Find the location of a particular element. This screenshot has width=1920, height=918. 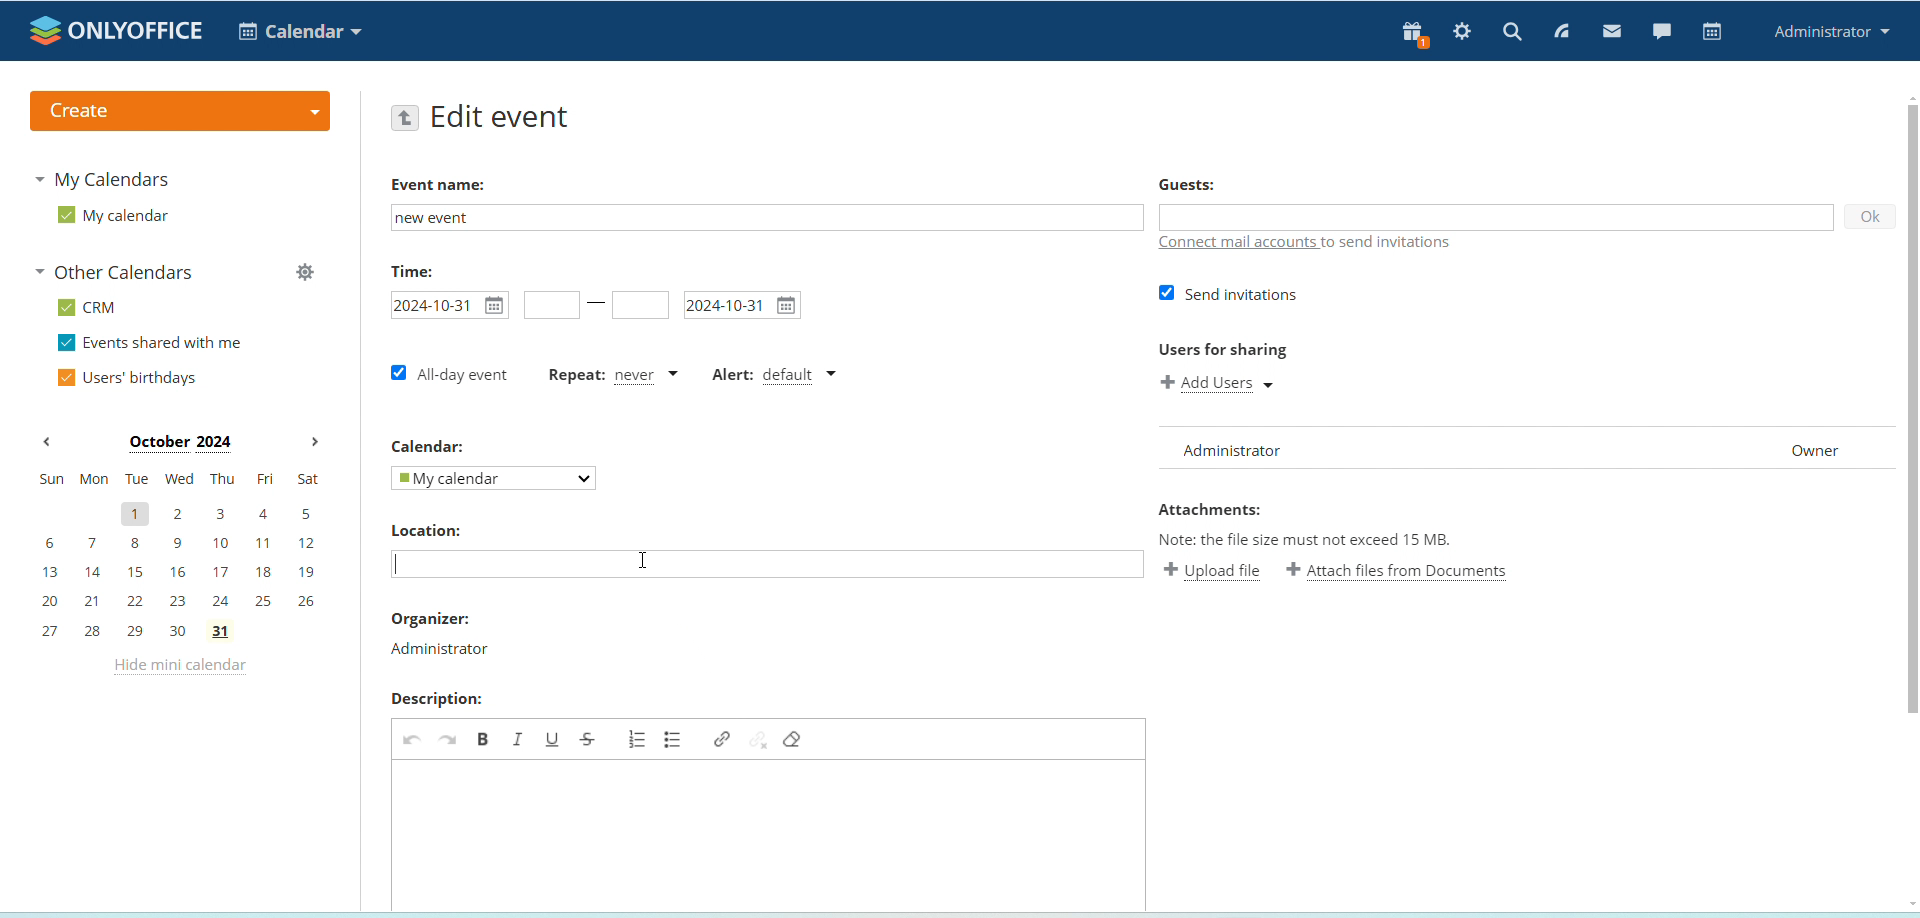

create is located at coordinates (178, 111).